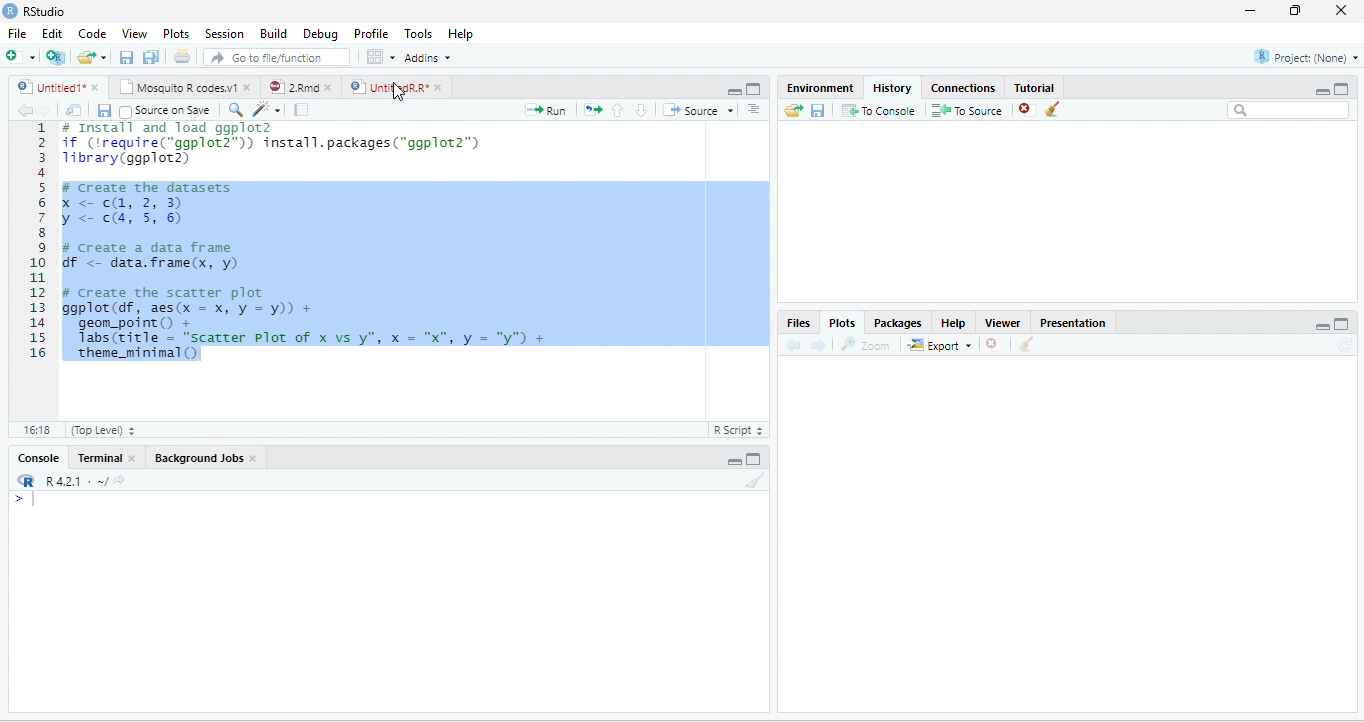 This screenshot has height=722, width=1364. What do you see at coordinates (292, 87) in the screenshot?
I see `2.Rmd` at bounding box center [292, 87].